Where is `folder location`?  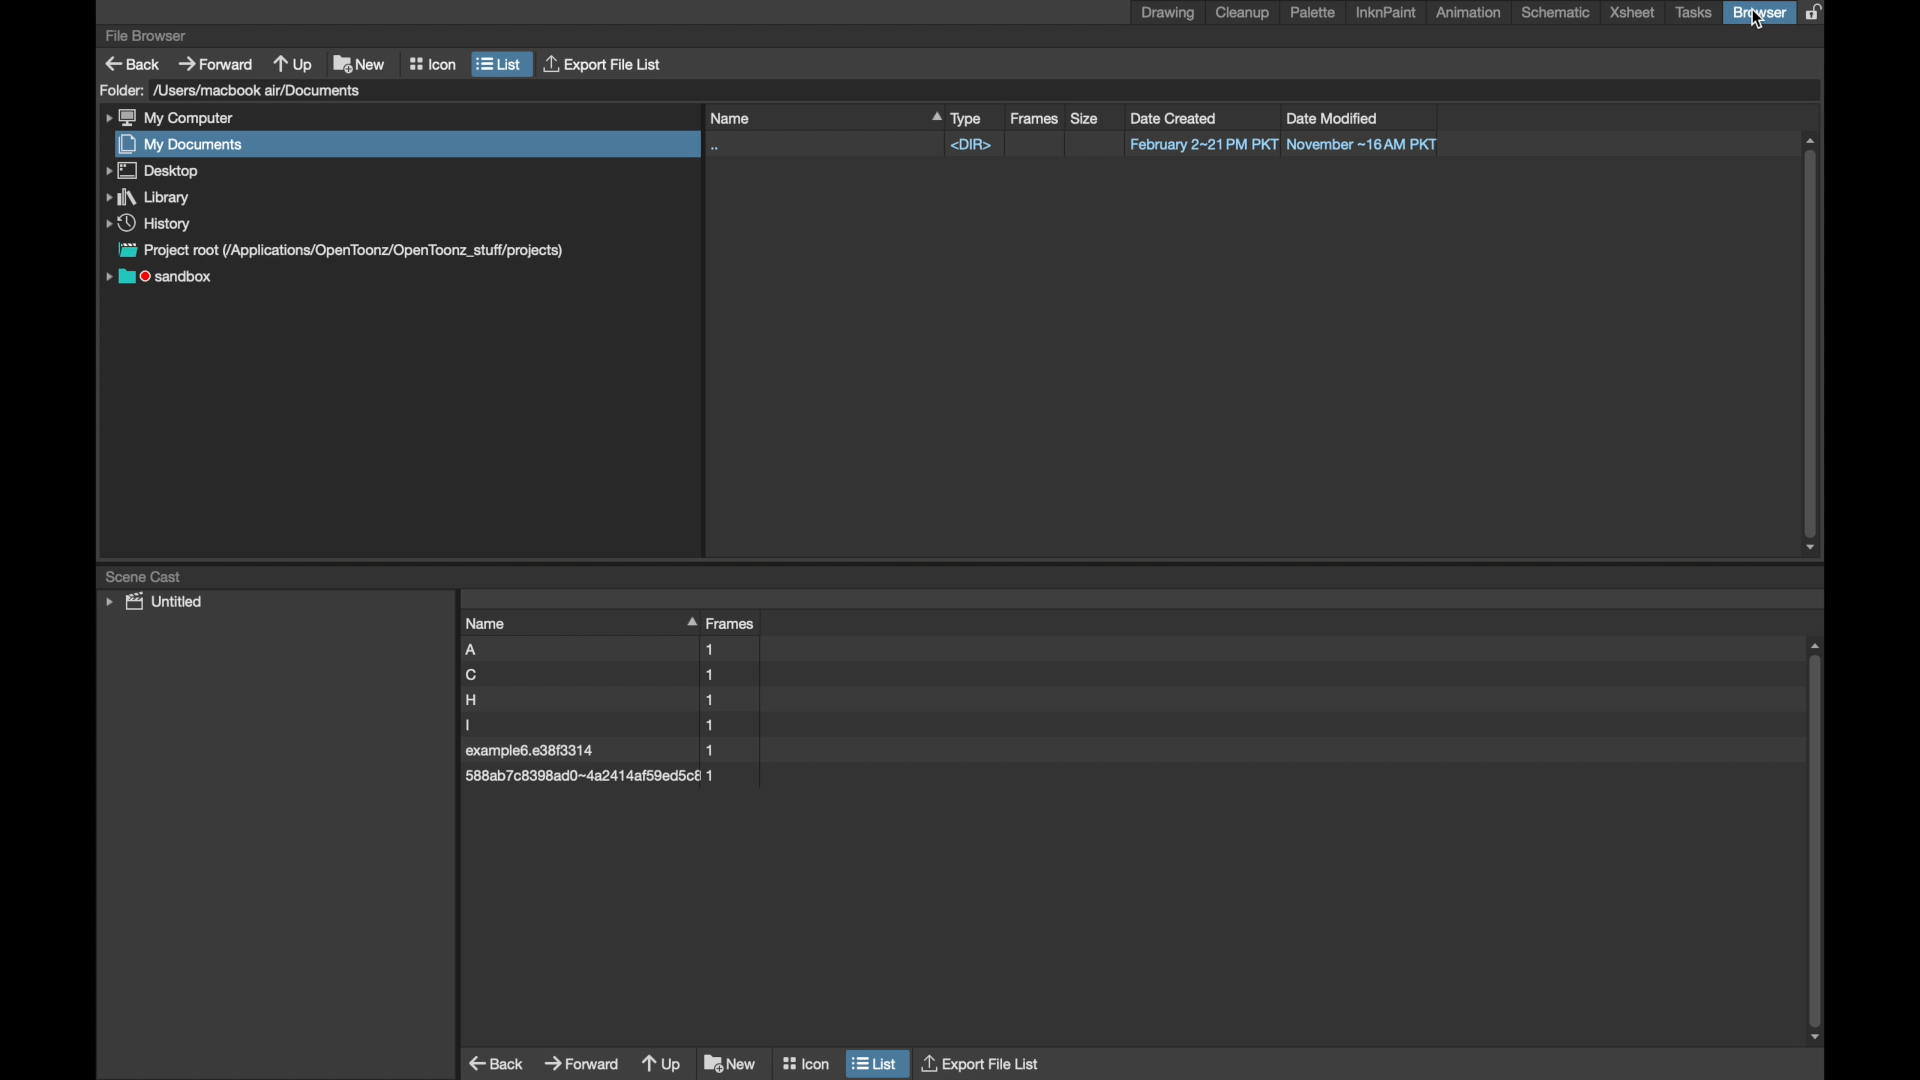 folder location is located at coordinates (260, 91).